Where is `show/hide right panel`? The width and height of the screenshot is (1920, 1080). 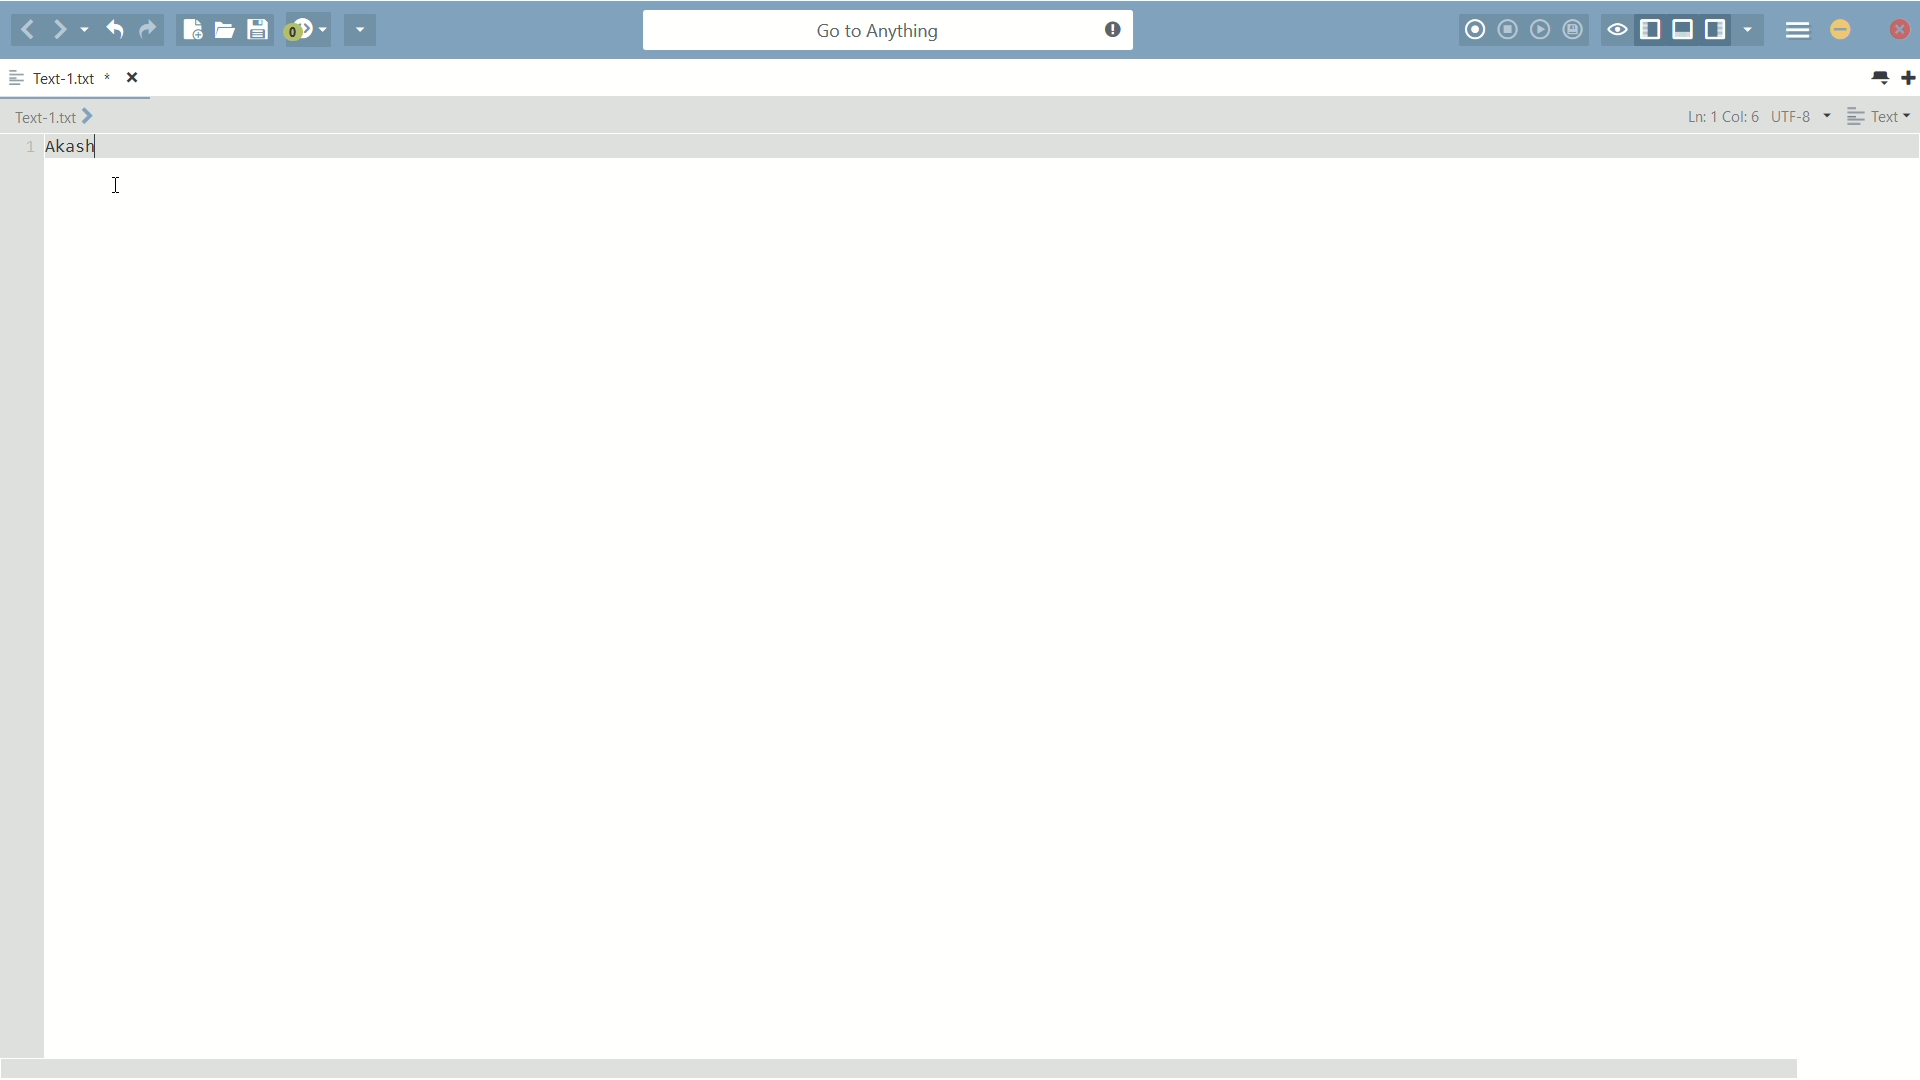 show/hide right panel is located at coordinates (1715, 30).